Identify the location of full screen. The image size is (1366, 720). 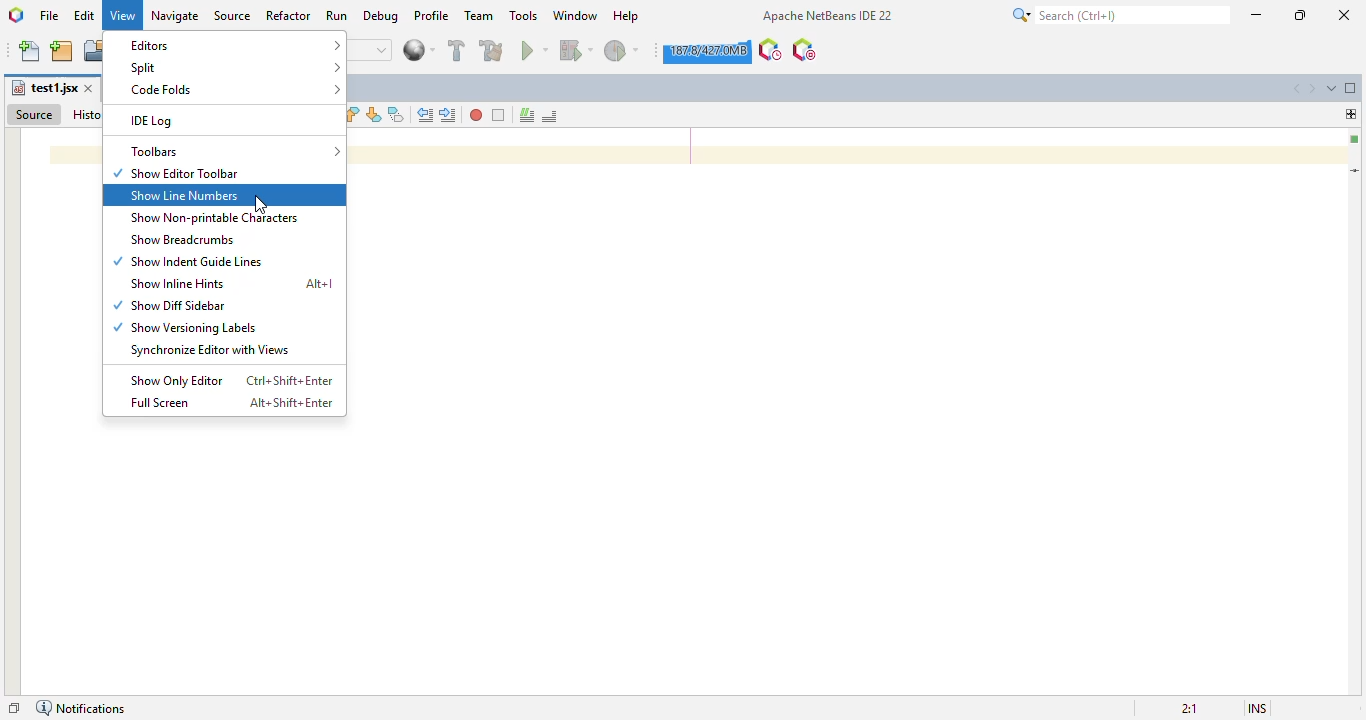
(159, 403).